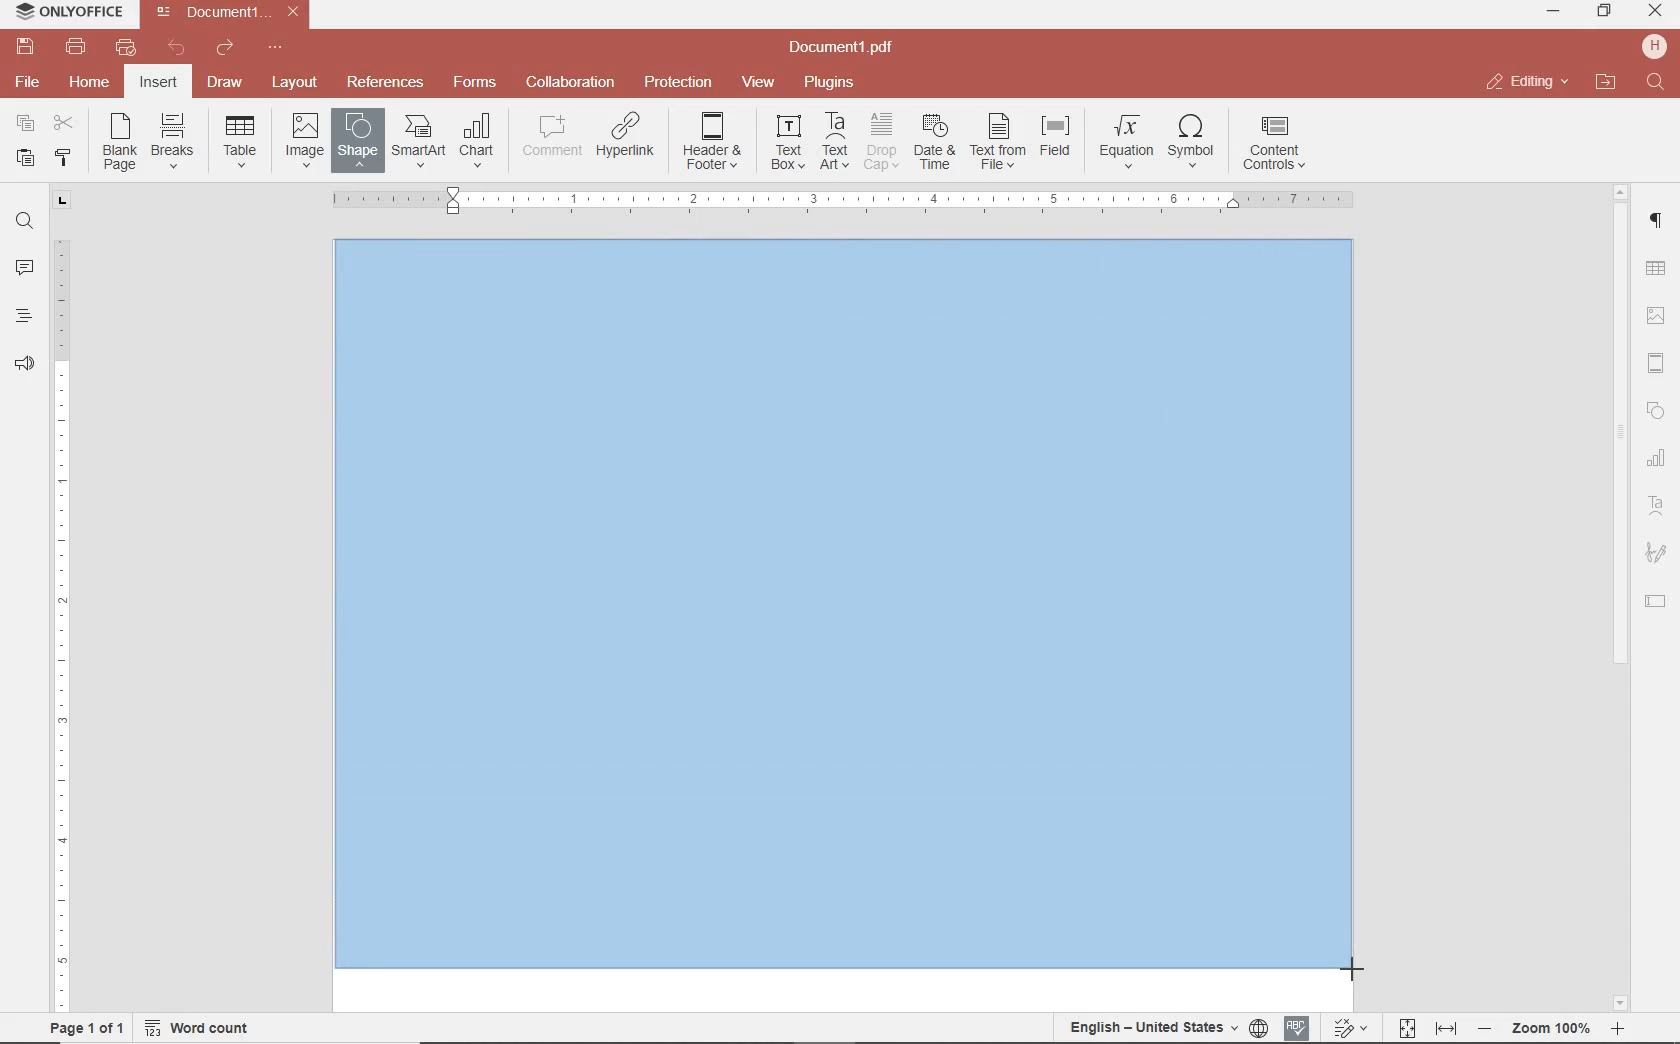 The image size is (1680, 1044). What do you see at coordinates (475, 82) in the screenshot?
I see `forms` at bounding box center [475, 82].